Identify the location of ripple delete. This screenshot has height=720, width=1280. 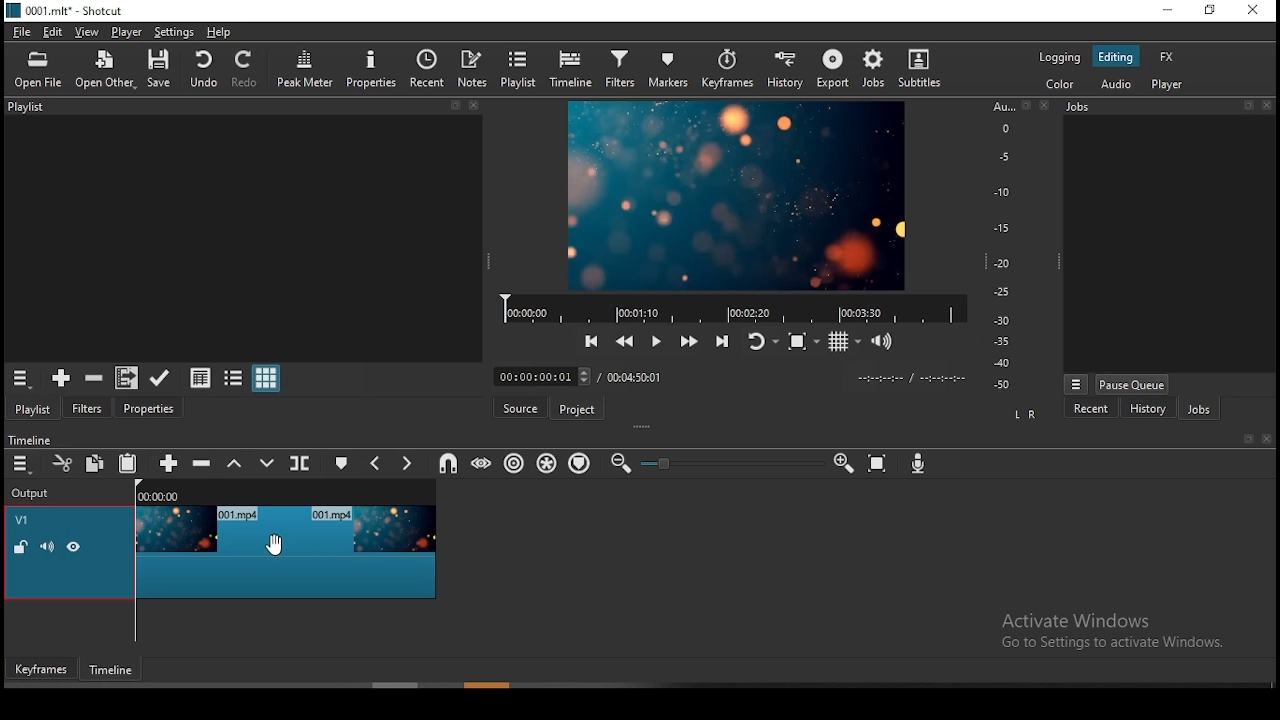
(200, 464).